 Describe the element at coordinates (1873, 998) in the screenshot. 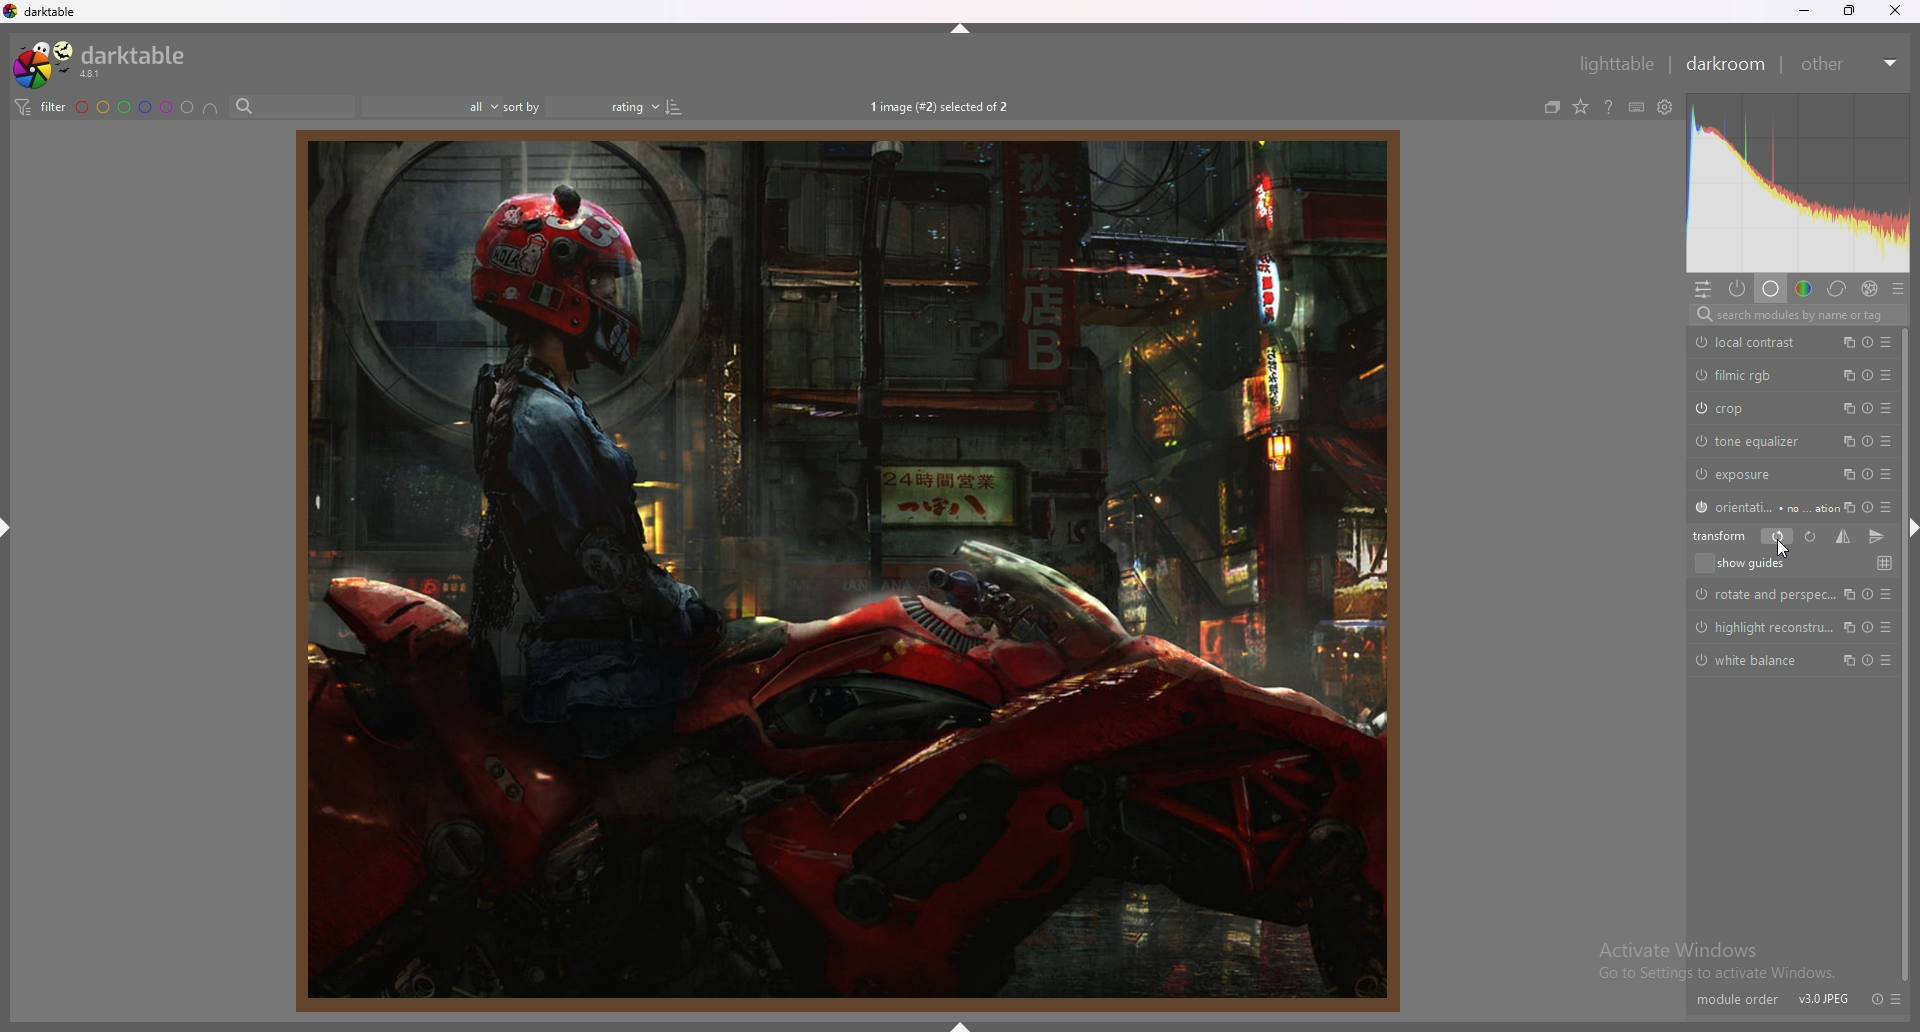

I see `reset` at that location.